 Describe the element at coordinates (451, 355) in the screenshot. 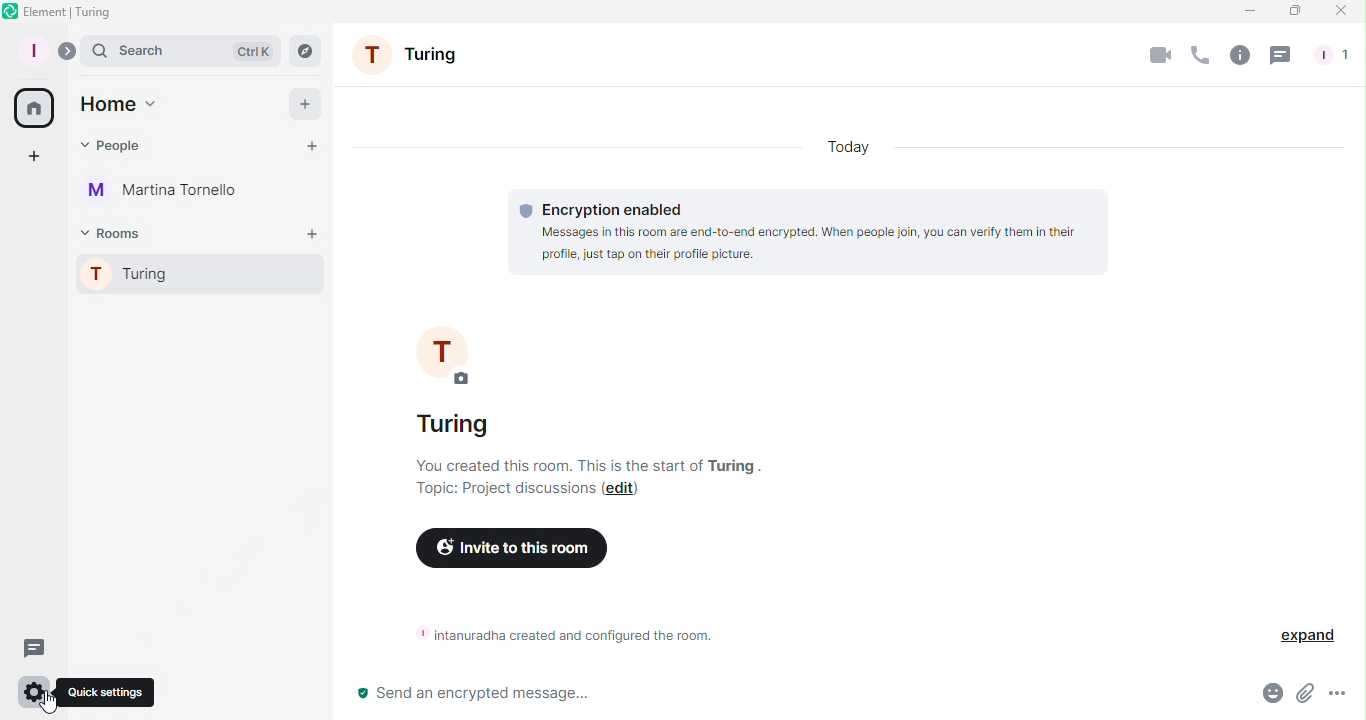

I see `profile picture` at that location.